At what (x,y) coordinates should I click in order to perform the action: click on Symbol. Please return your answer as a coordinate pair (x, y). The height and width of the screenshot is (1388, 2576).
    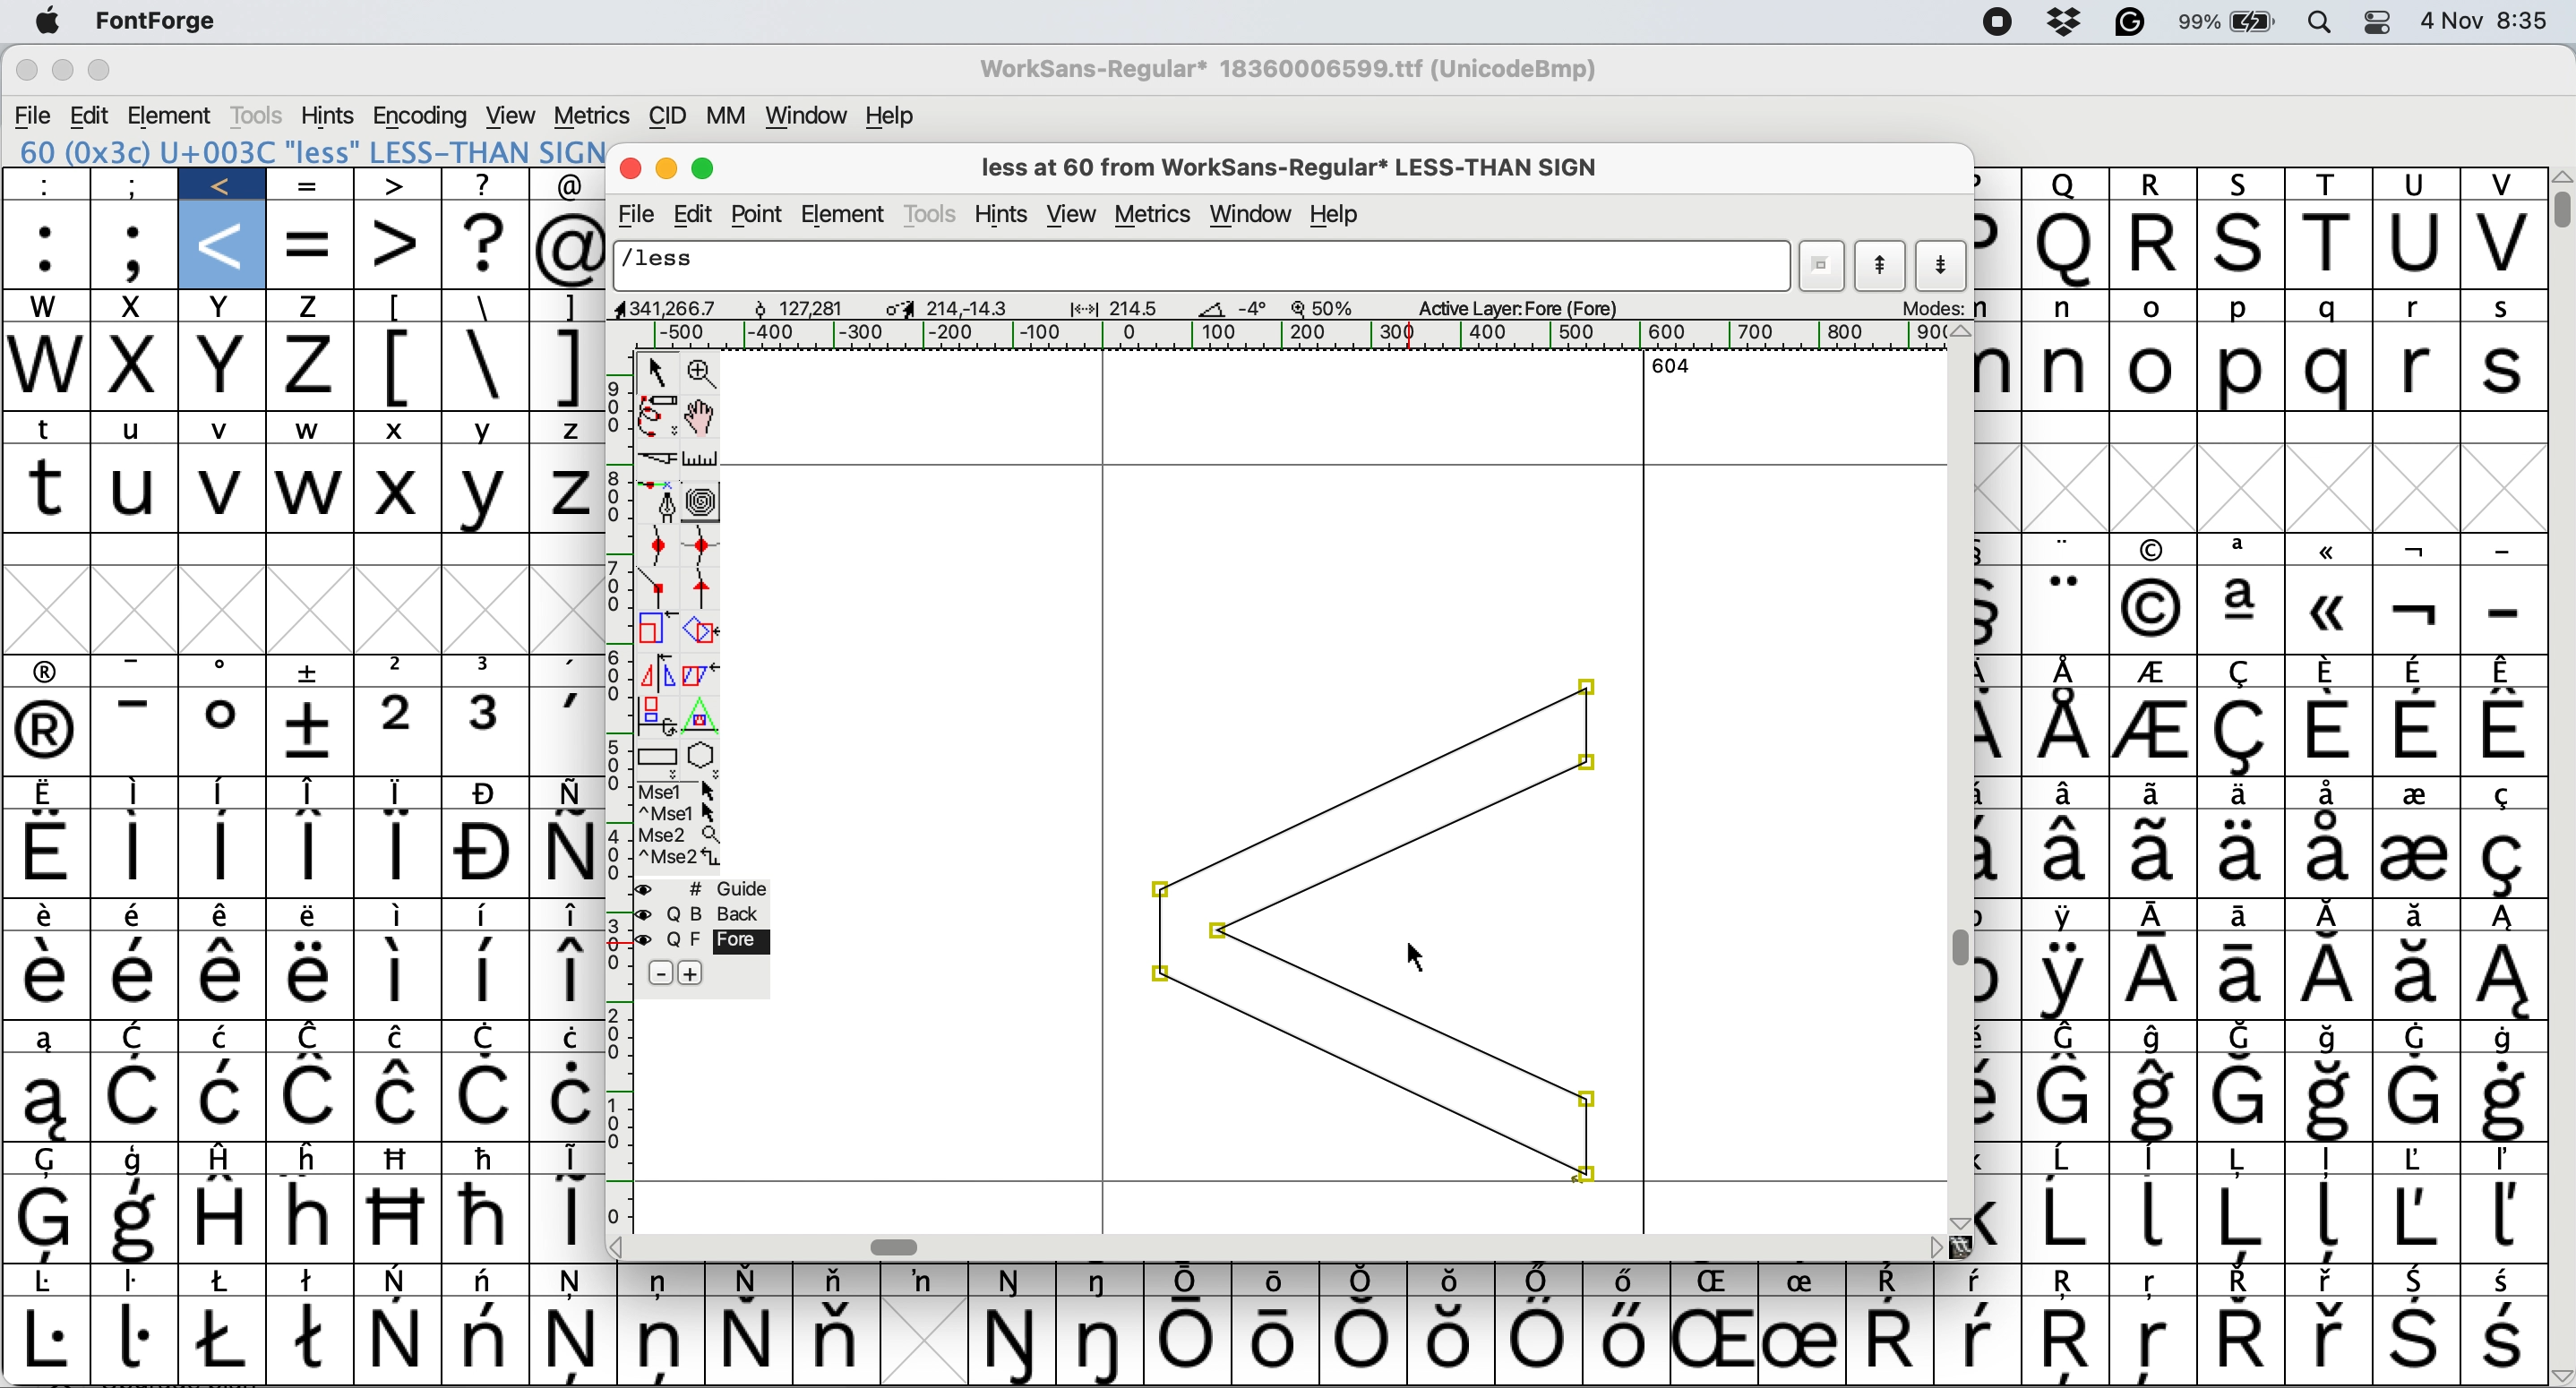
    Looking at the image, I should click on (487, 1338).